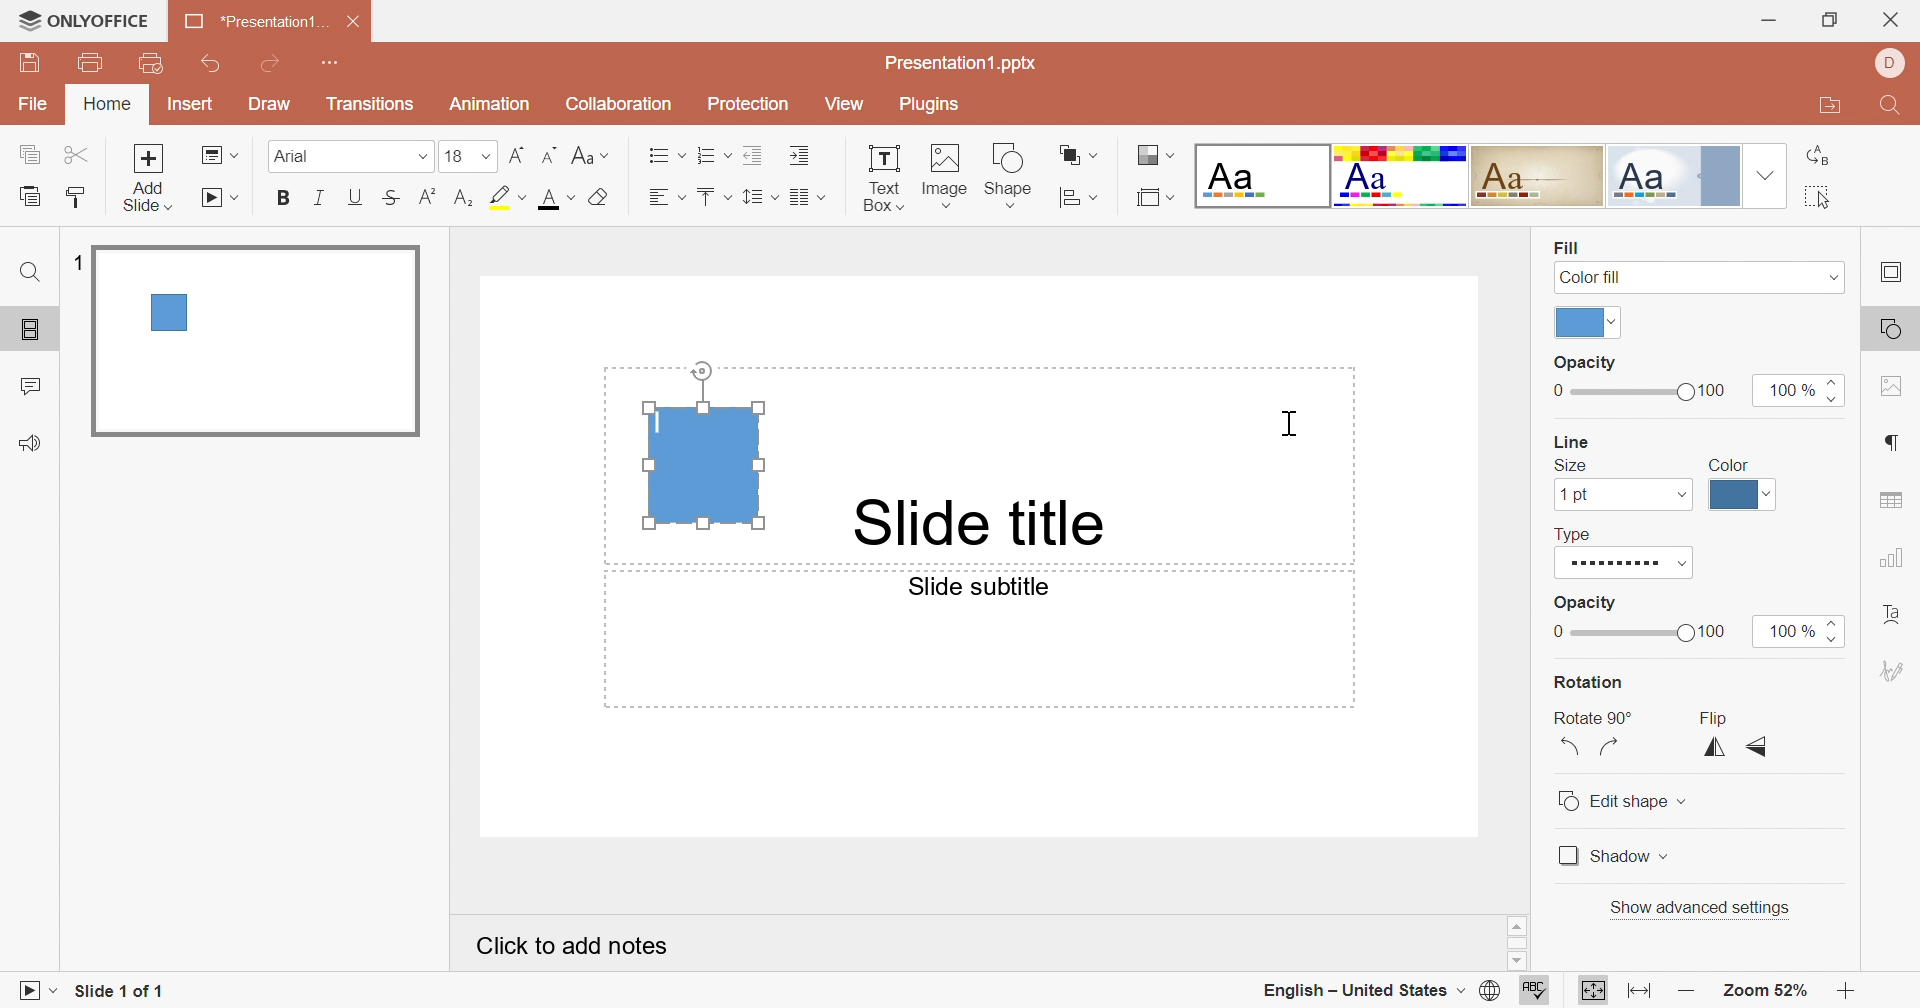 This screenshot has width=1920, height=1008. What do you see at coordinates (759, 200) in the screenshot?
I see `Line spacing` at bounding box center [759, 200].